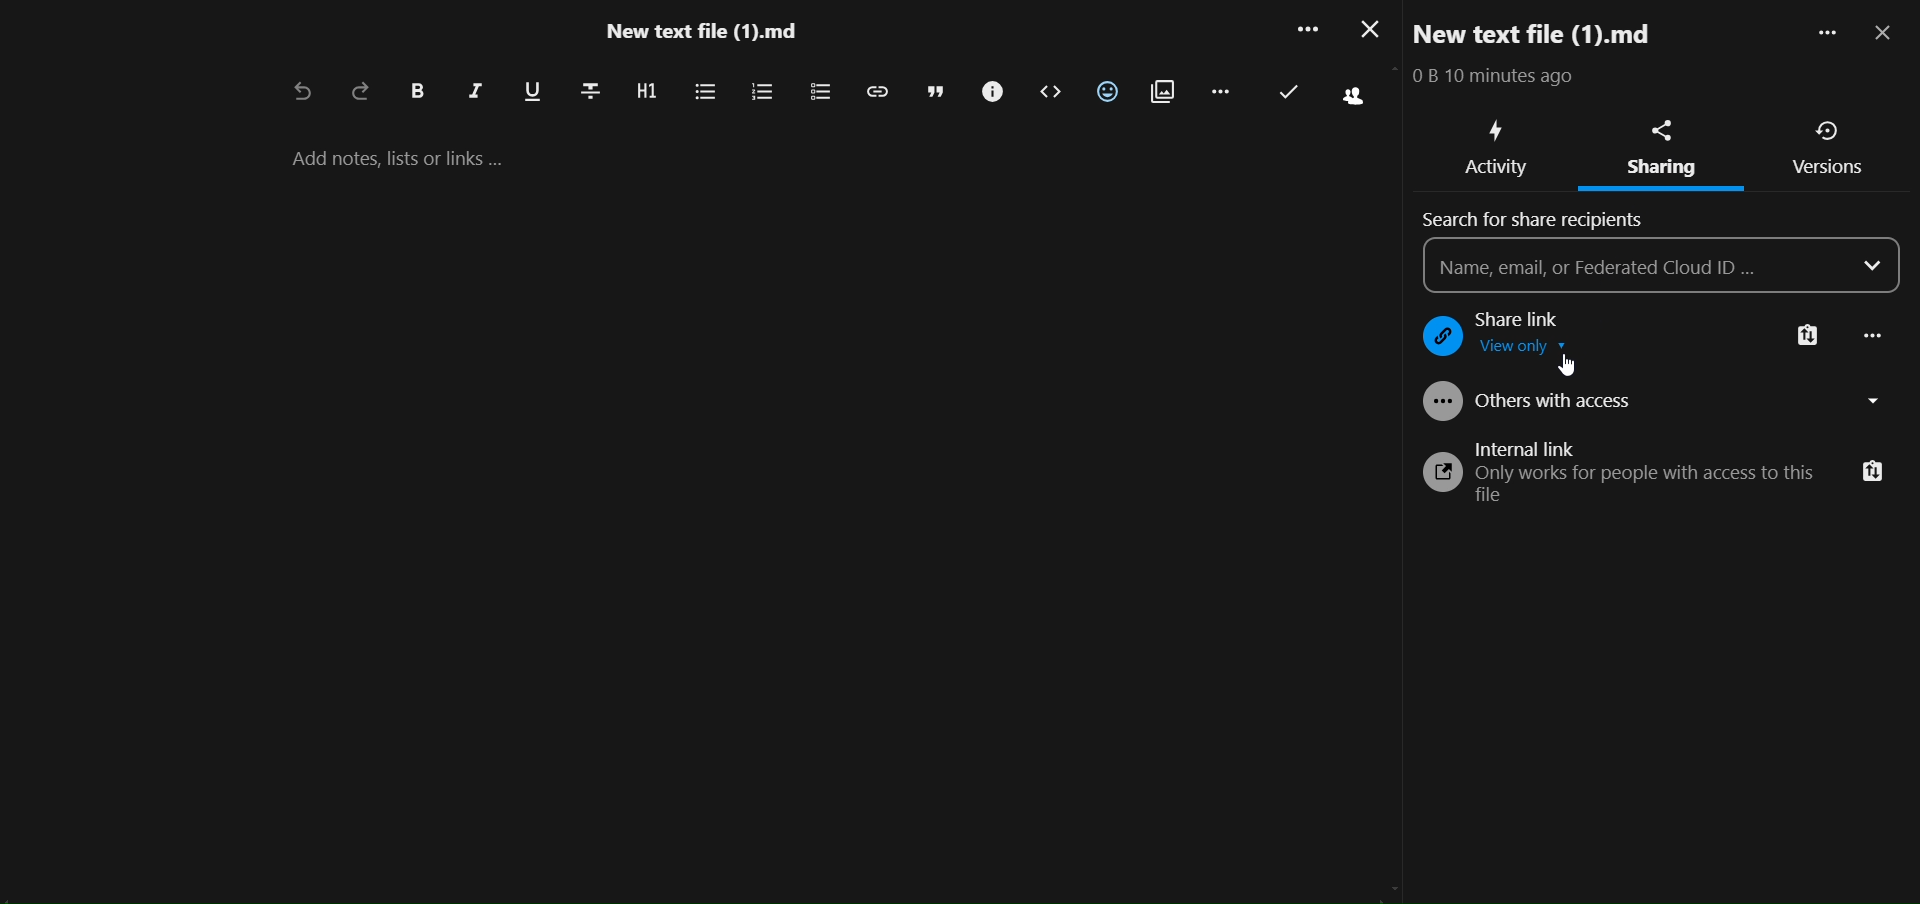 The height and width of the screenshot is (904, 1920). What do you see at coordinates (361, 93) in the screenshot?
I see `redo` at bounding box center [361, 93].